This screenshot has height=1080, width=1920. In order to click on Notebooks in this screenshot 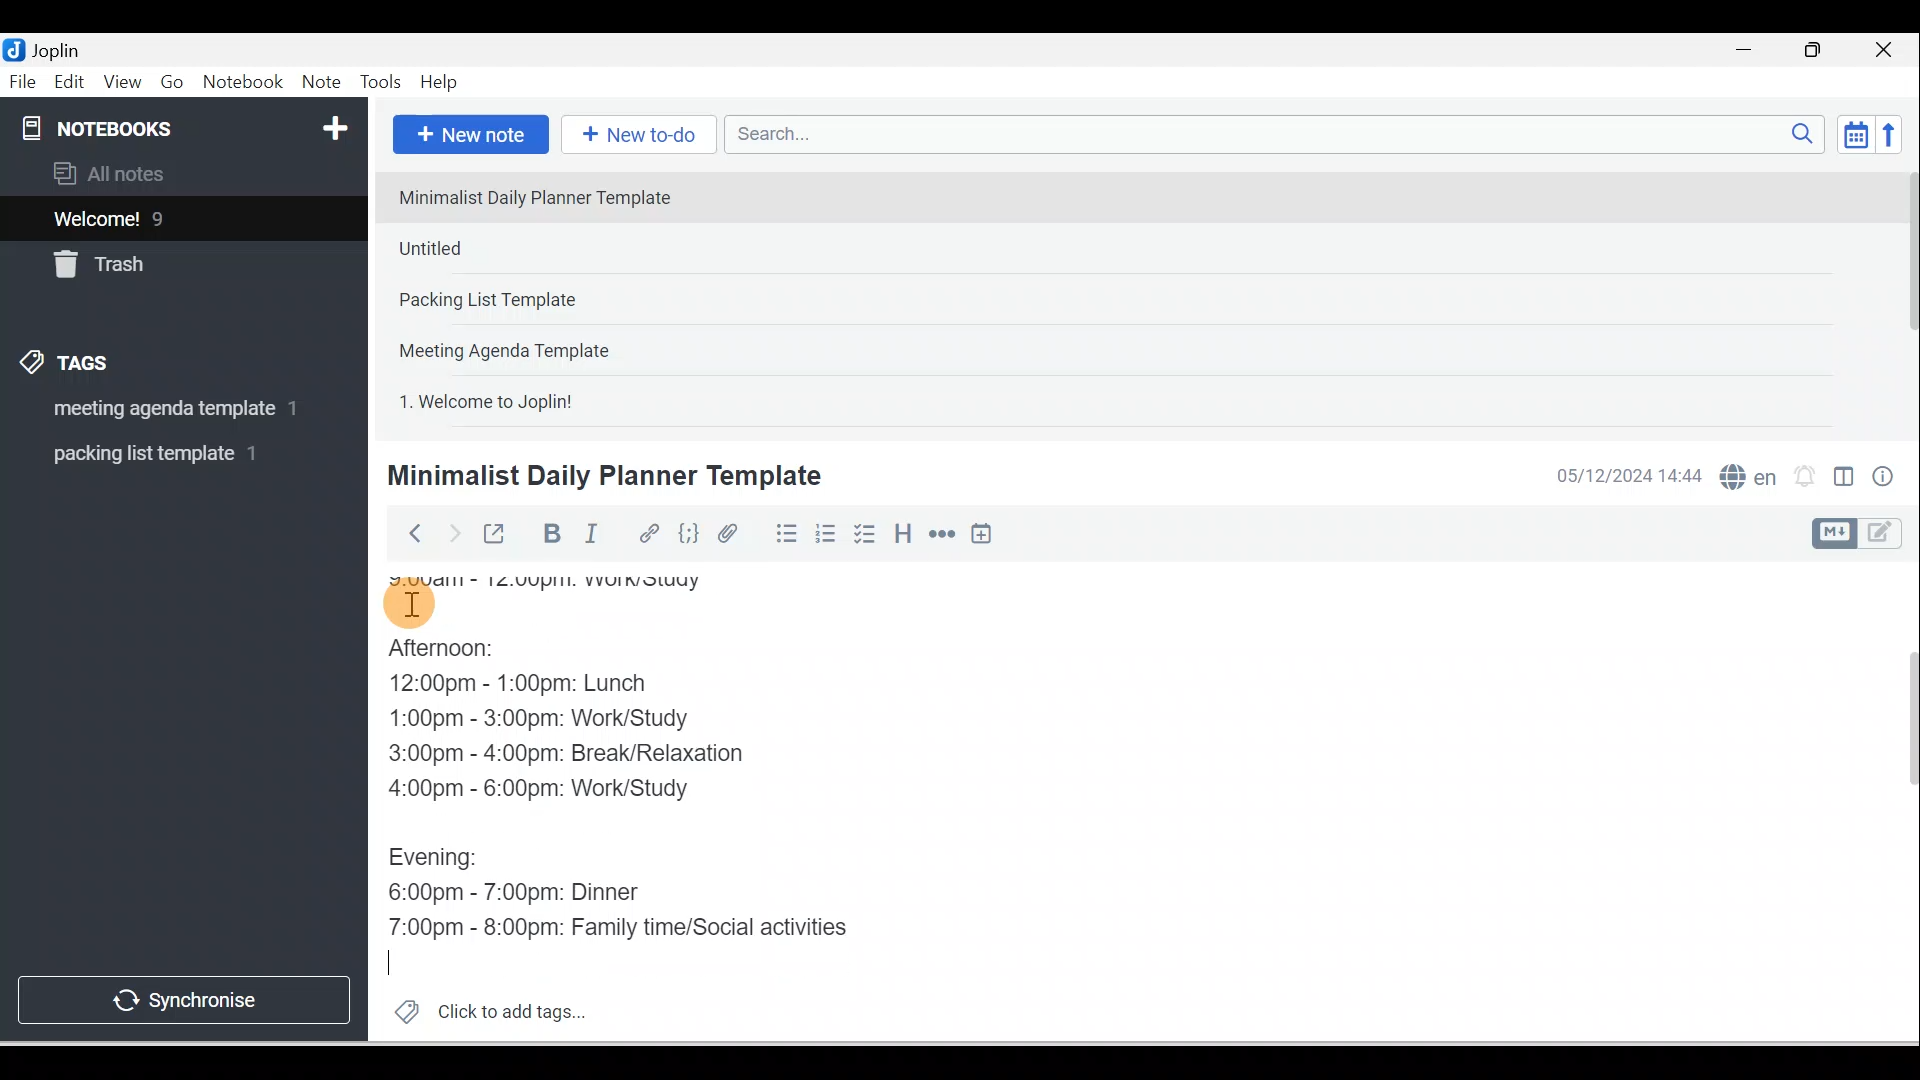, I will do `click(188, 124)`.